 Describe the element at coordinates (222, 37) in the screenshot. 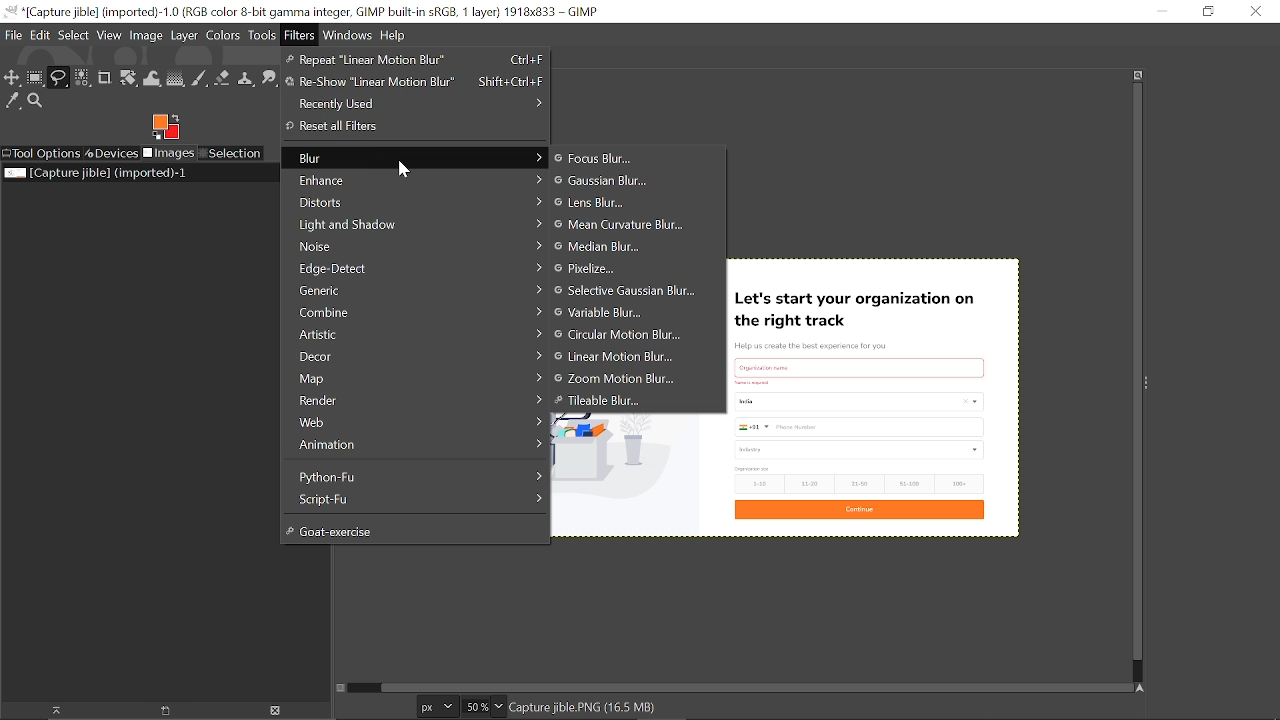

I see `Colors` at that location.